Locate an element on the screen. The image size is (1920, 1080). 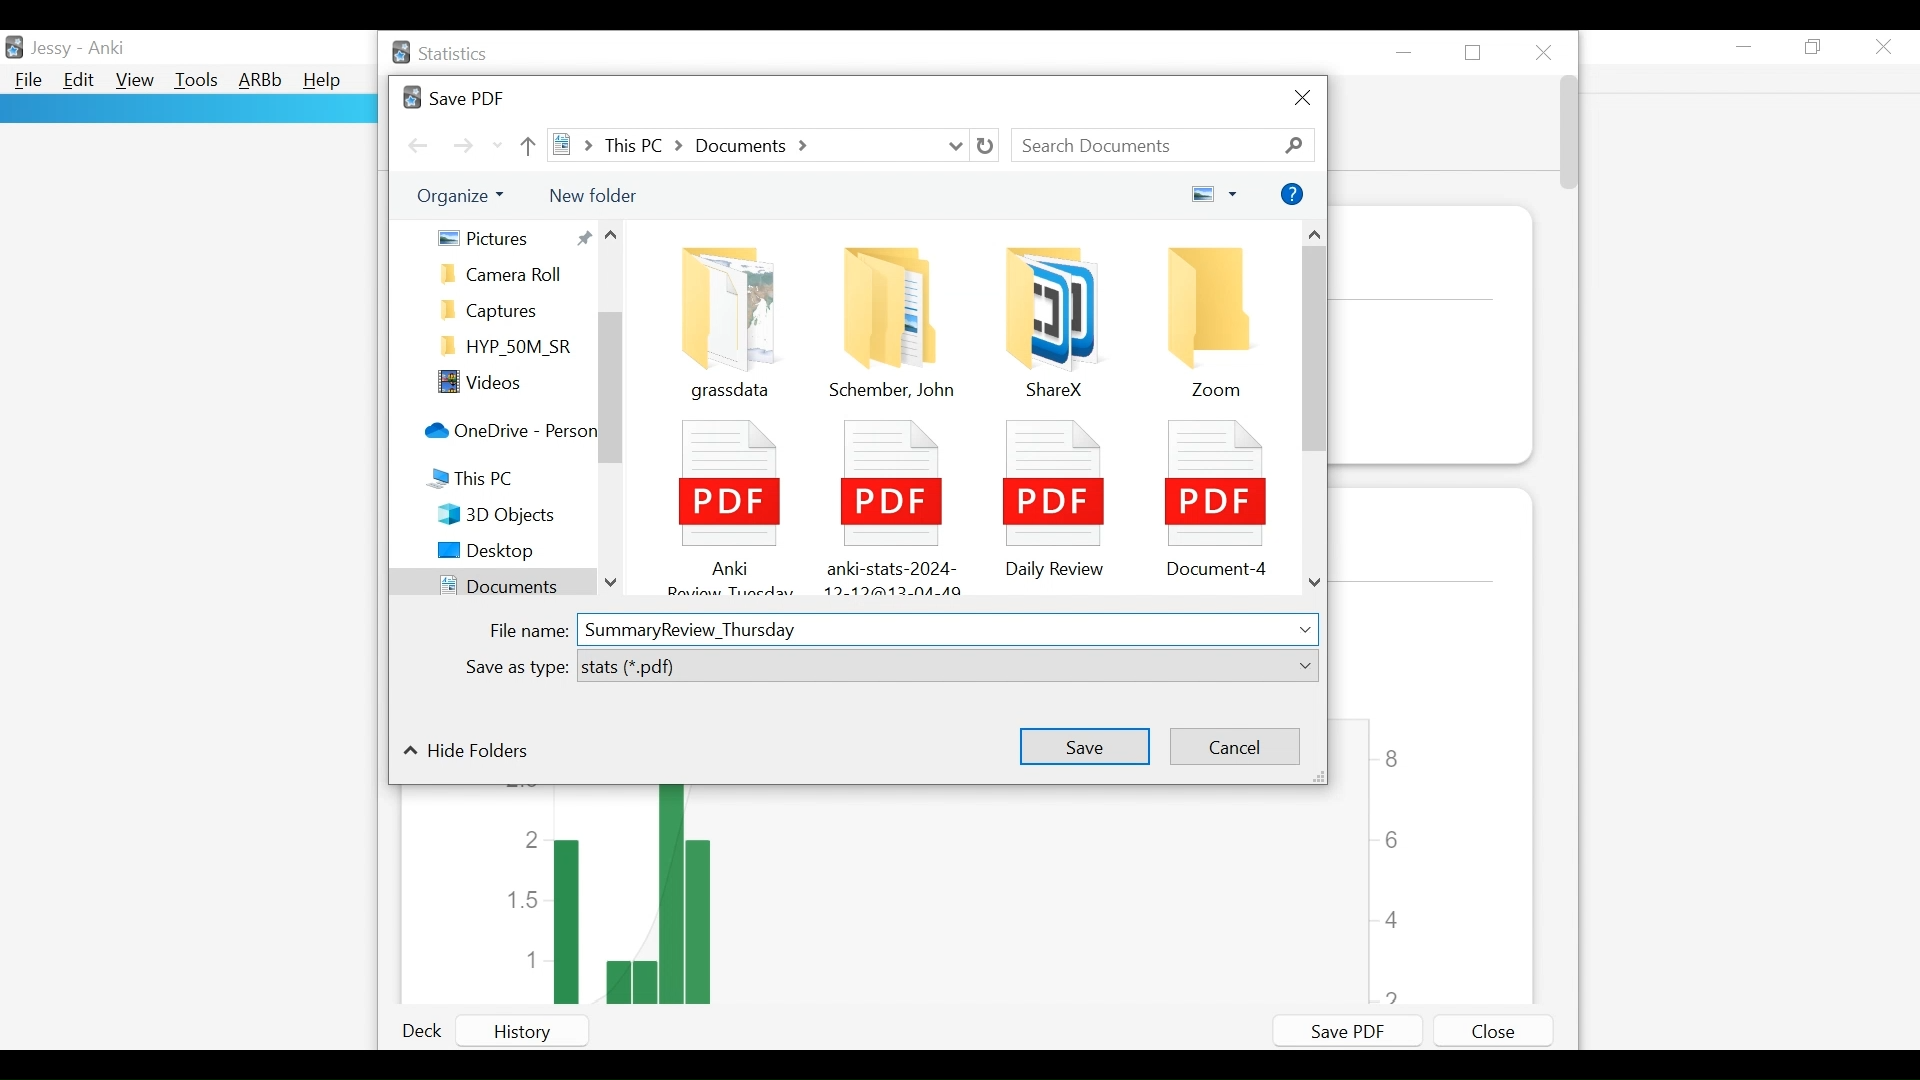
minimize is located at coordinates (1745, 46).